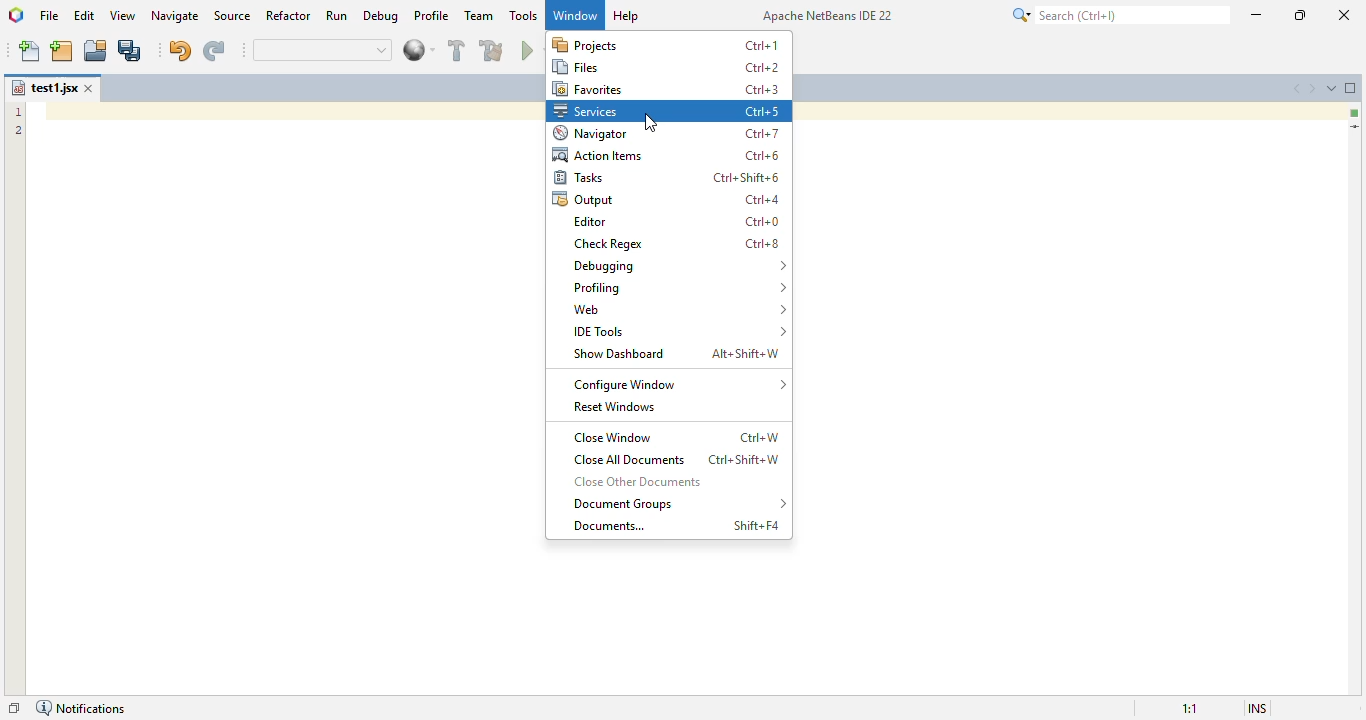 Image resolution: width=1366 pixels, height=720 pixels. Describe the element at coordinates (681, 331) in the screenshot. I see `IDE tools` at that location.